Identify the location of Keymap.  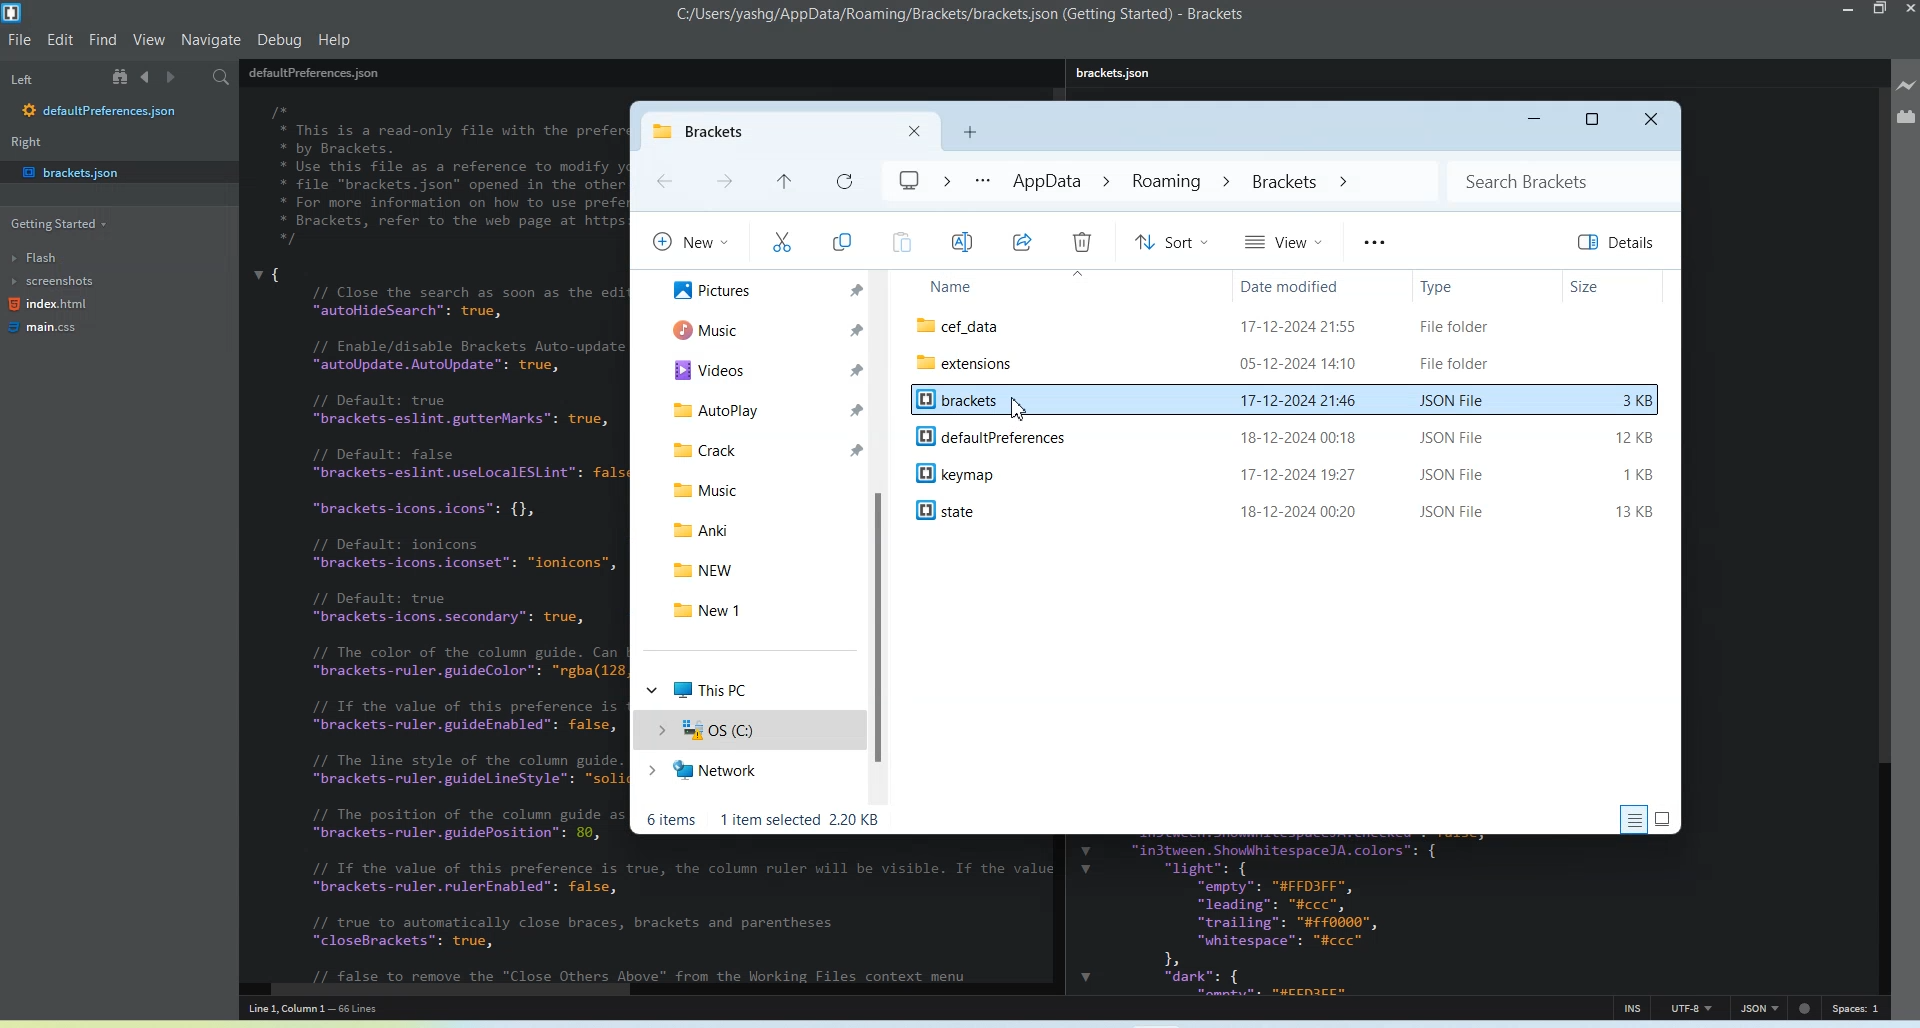
(1290, 471).